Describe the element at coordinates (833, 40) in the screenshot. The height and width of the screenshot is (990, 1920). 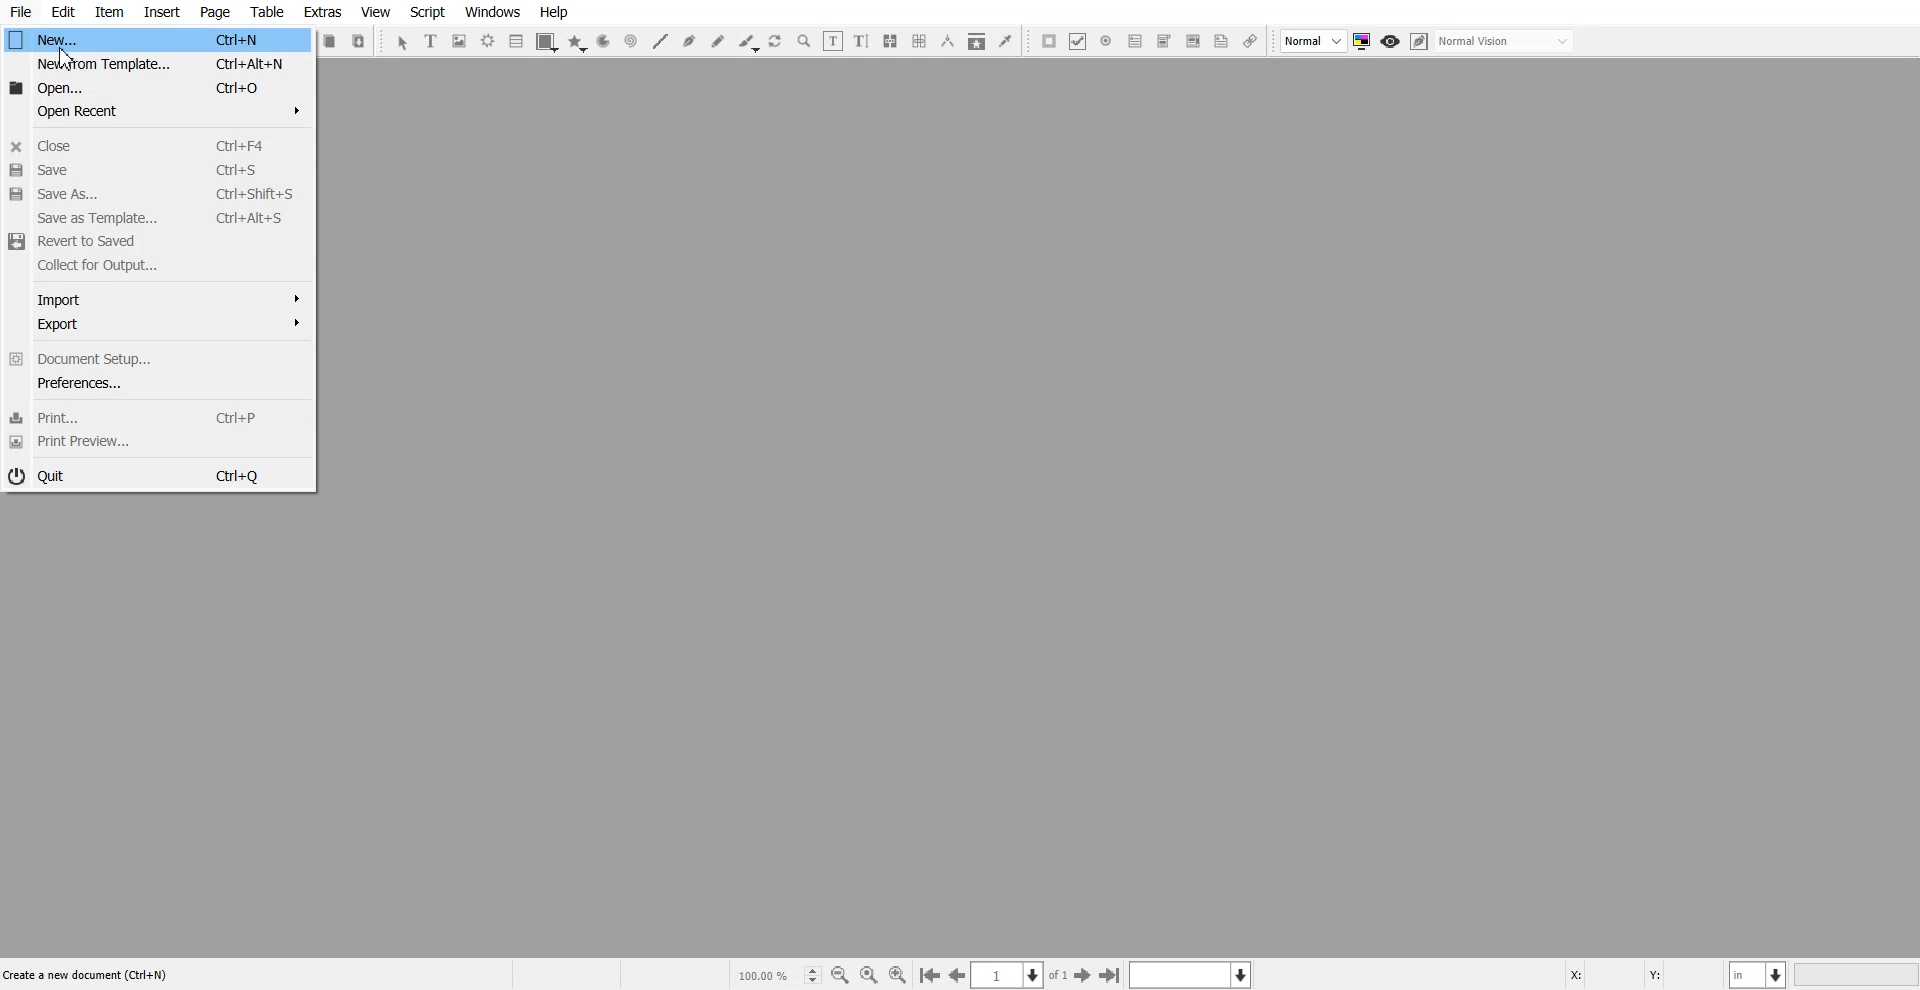
I see `Edit contents of frame` at that location.